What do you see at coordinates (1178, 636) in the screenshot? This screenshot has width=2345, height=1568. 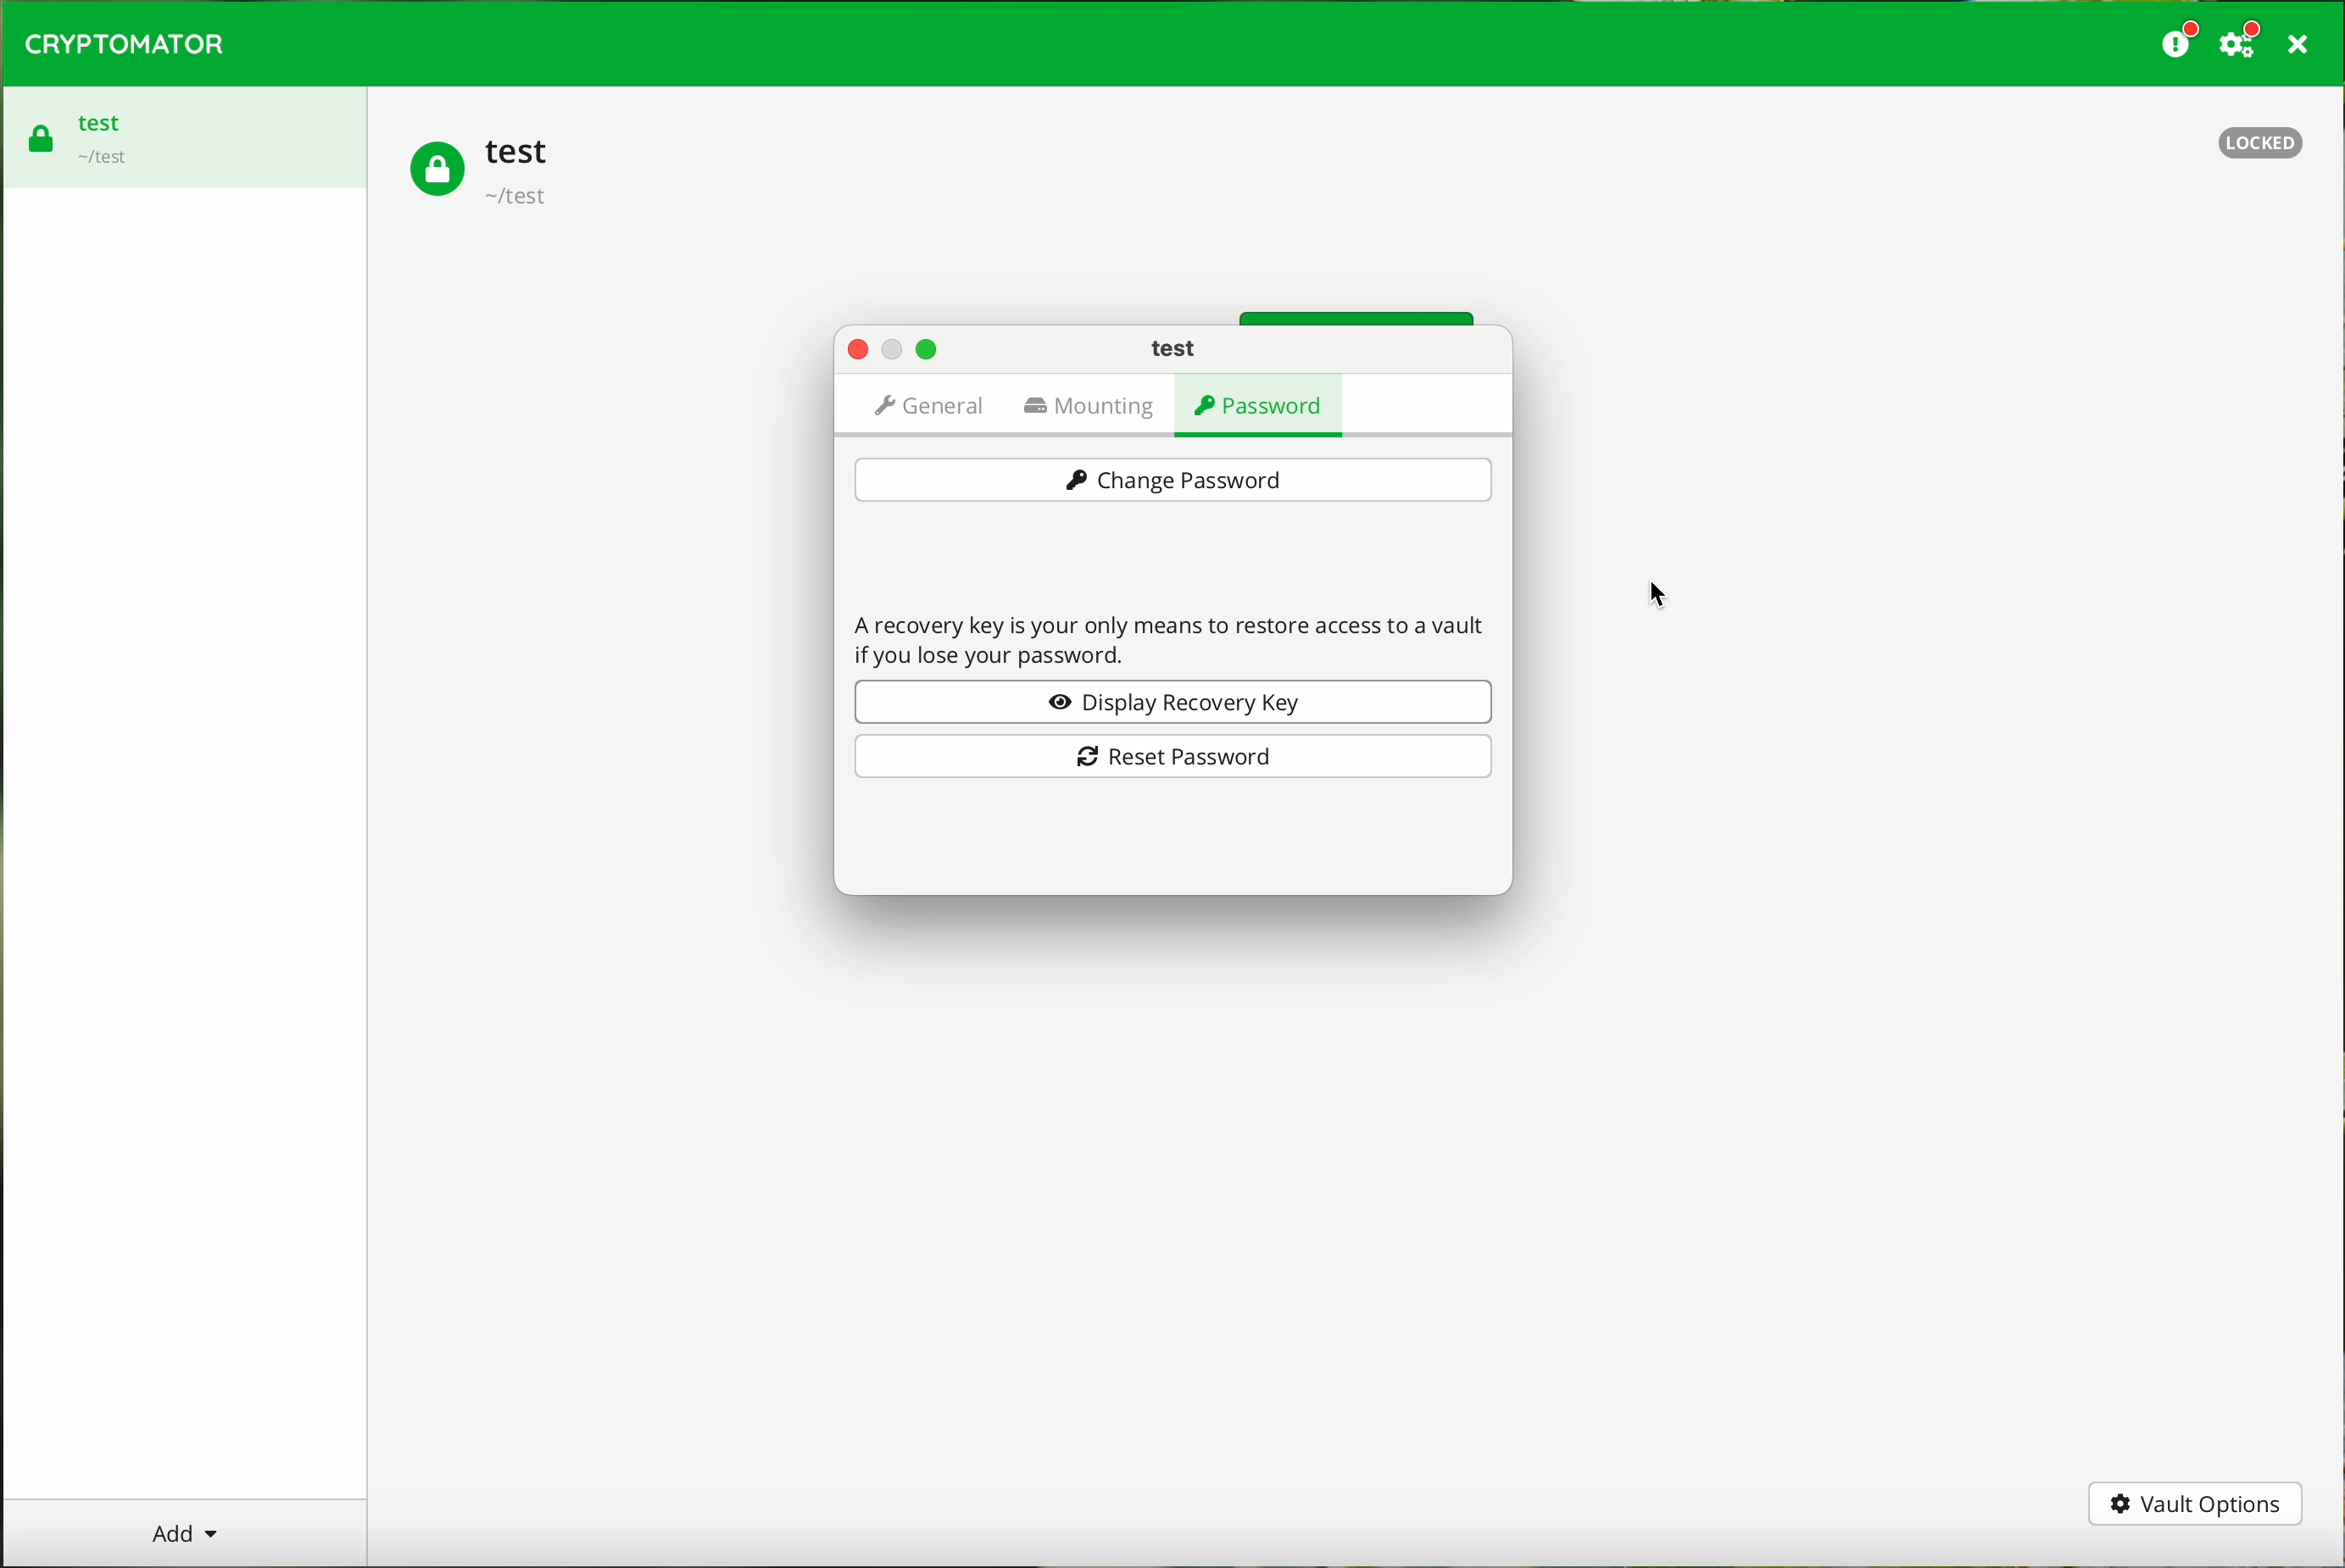 I see `A recovery key is your only means to restore access to a vault
if you lose your password.` at bounding box center [1178, 636].